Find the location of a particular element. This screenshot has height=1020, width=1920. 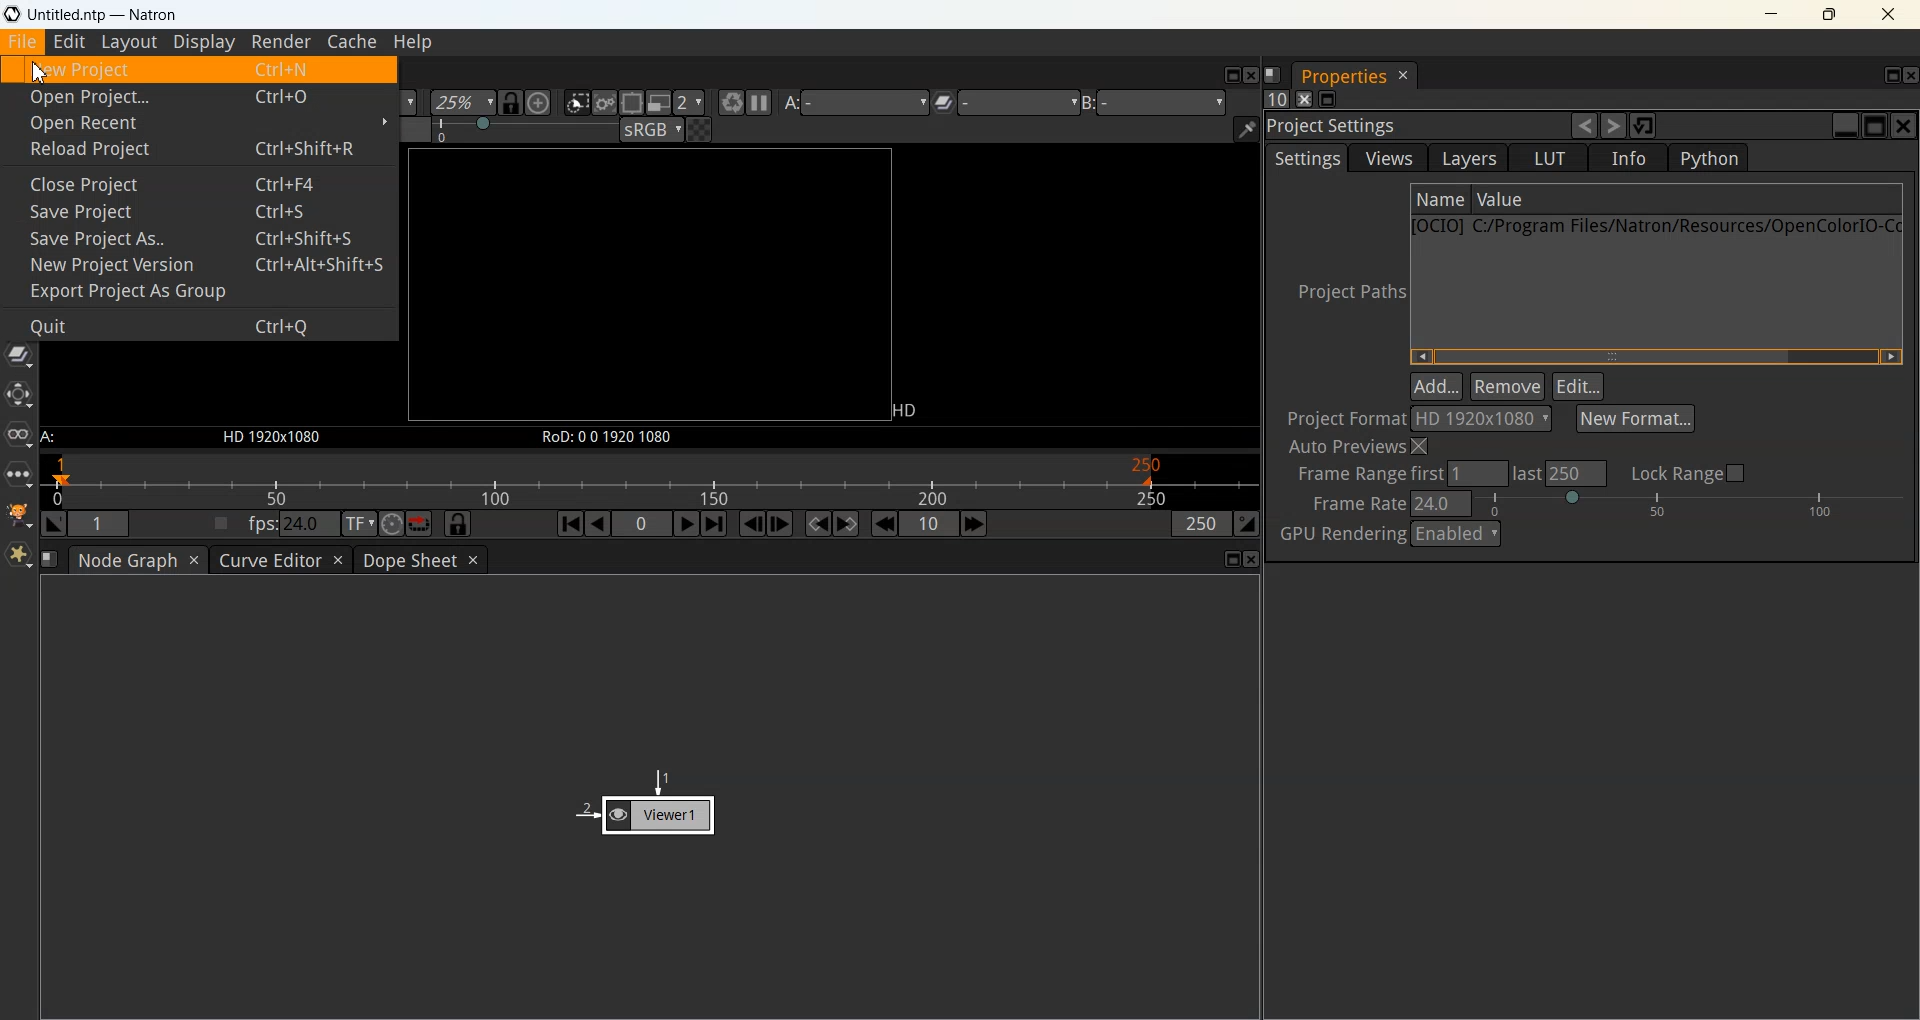

Viewer is located at coordinates (645, 801).